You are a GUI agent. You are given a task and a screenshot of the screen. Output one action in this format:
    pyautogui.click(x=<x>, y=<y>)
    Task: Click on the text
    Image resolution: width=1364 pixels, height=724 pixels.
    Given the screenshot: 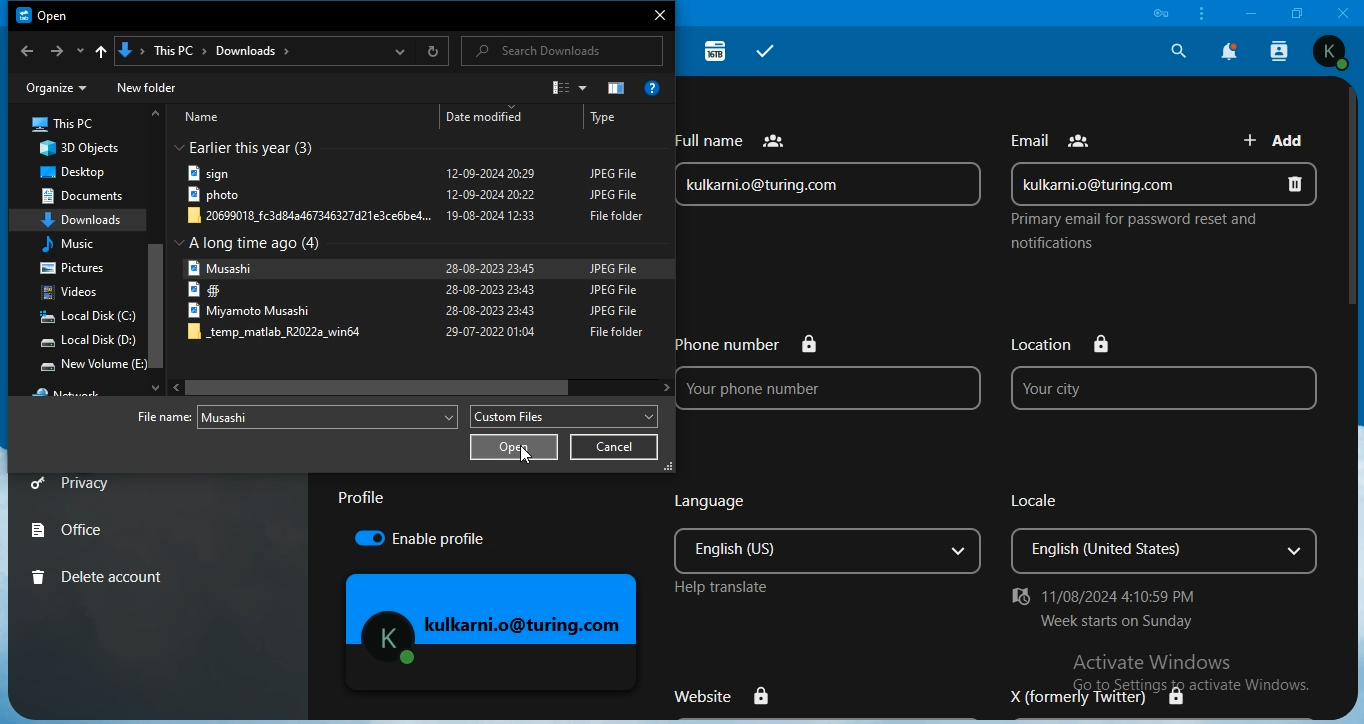 What is the action you would take?
    pyautogui.click(x=1055, y=135)
    